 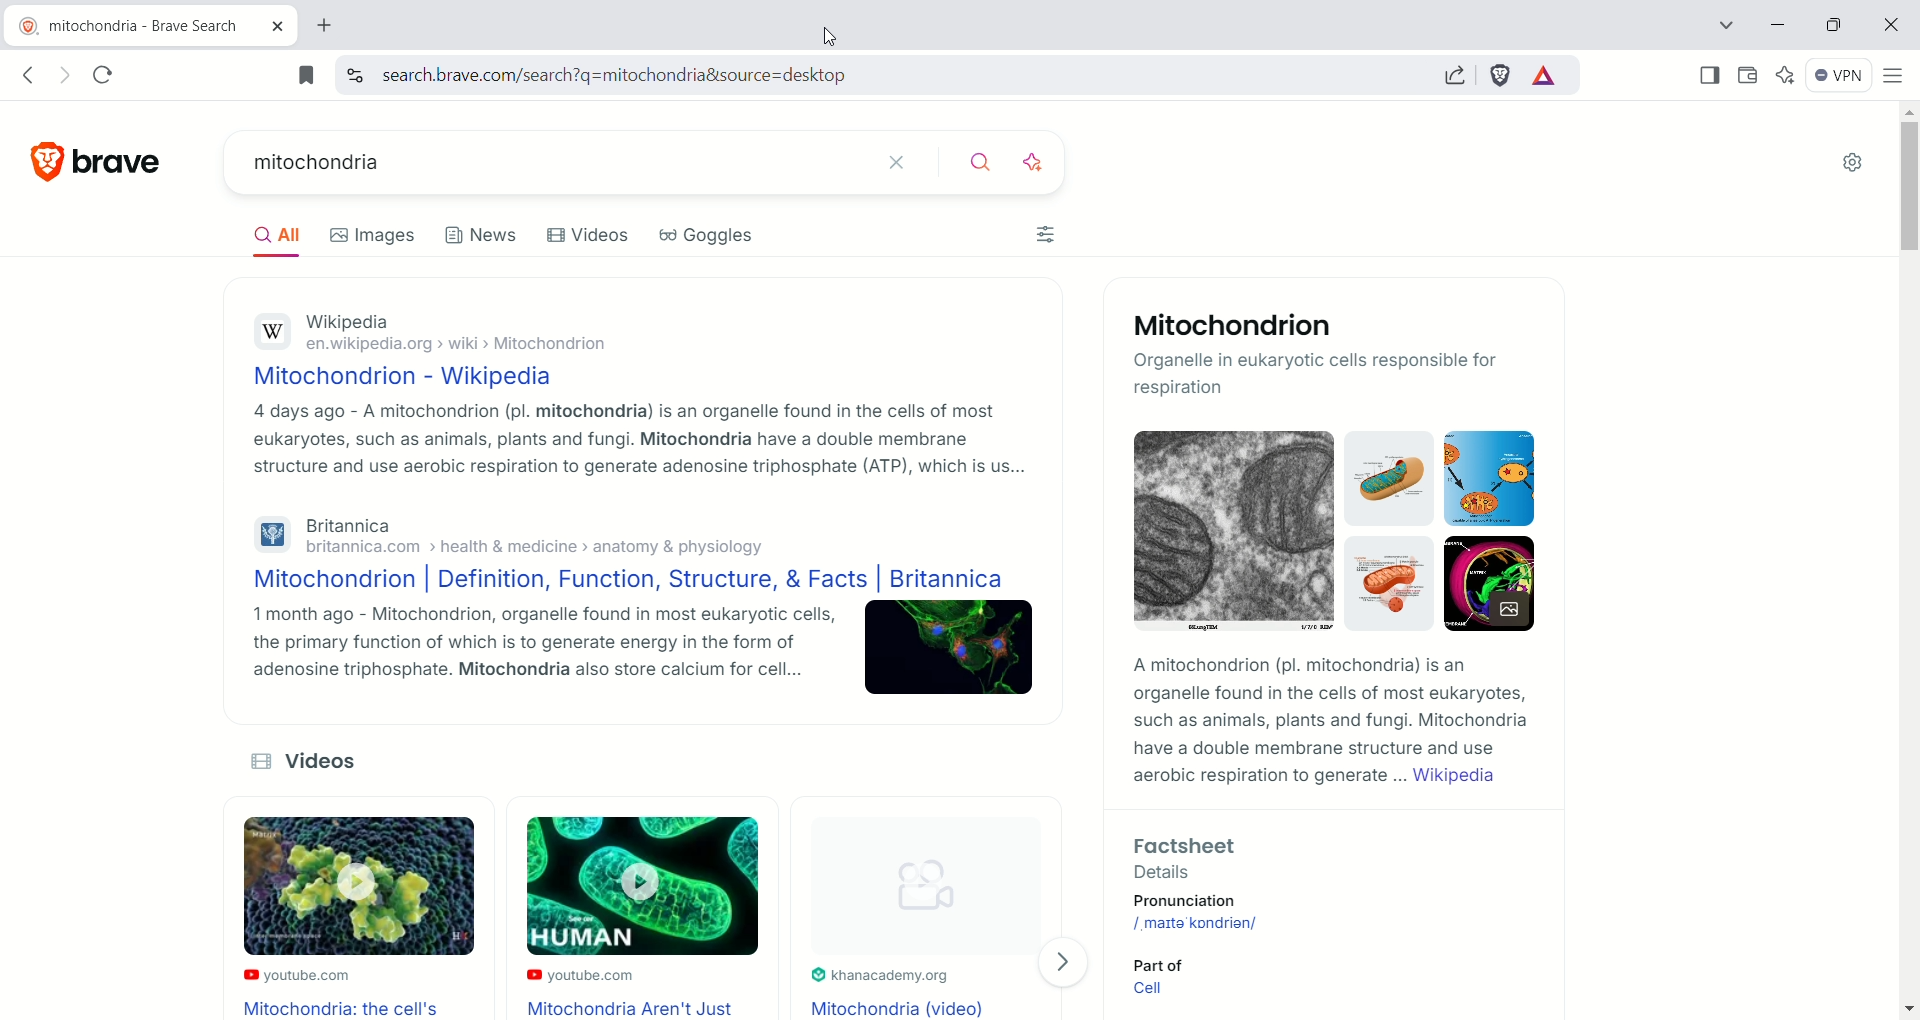 I want to click on current tab, so click(x=133, y=26).